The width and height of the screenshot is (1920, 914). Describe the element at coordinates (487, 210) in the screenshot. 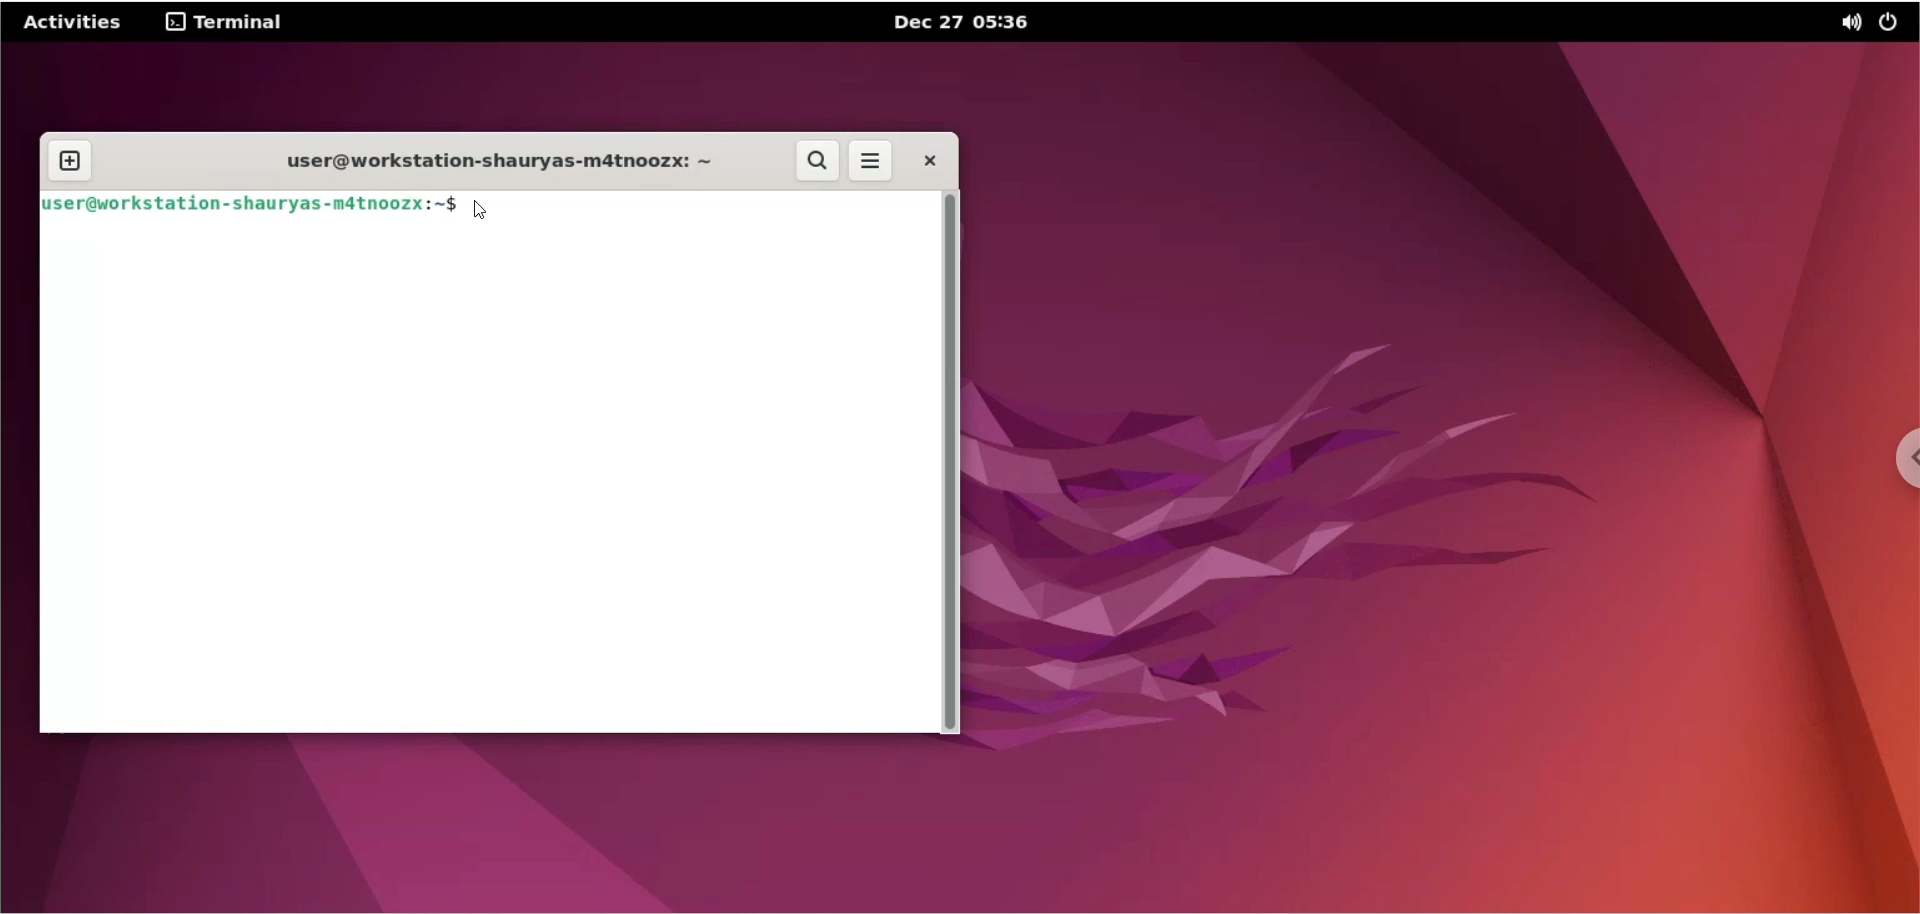

I see `cursor` at that location.